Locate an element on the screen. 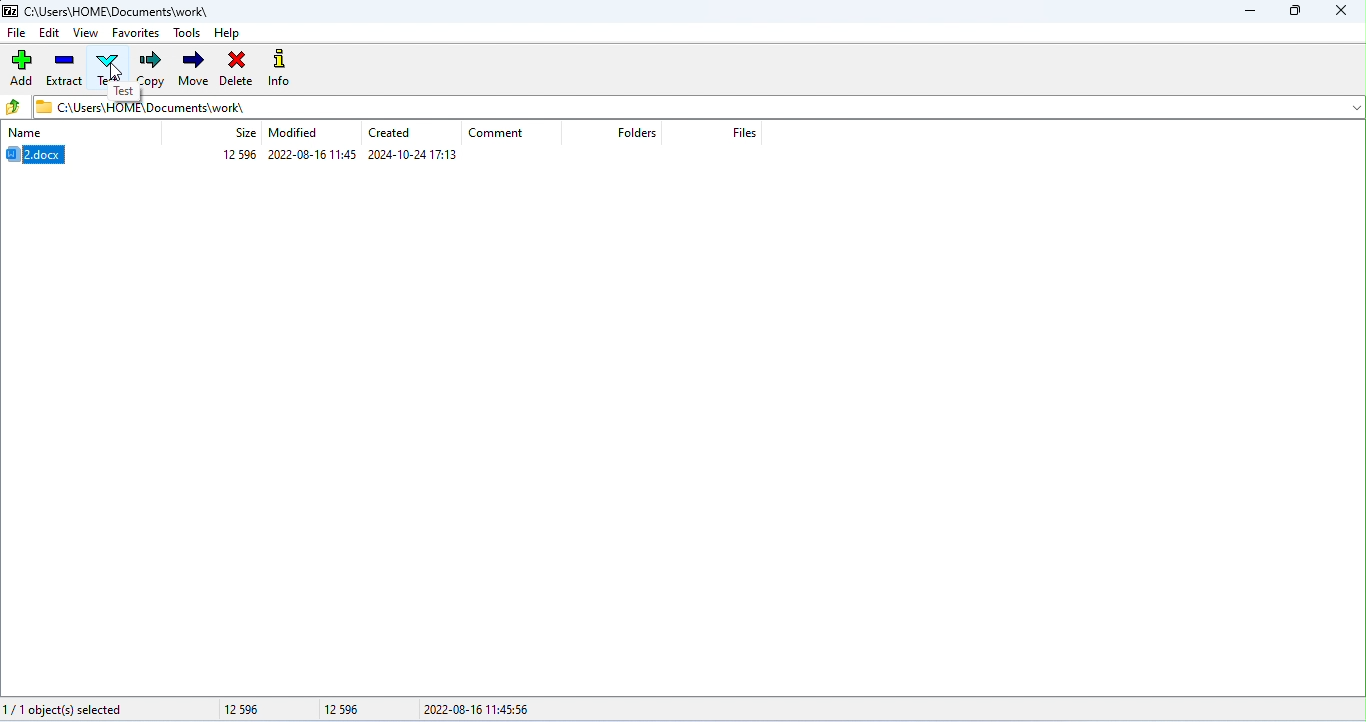 The width and height of the screenshot is (1366, 722). 7z C:\Users\HOME\Documents\work\ is located at coordinates (106, 10).